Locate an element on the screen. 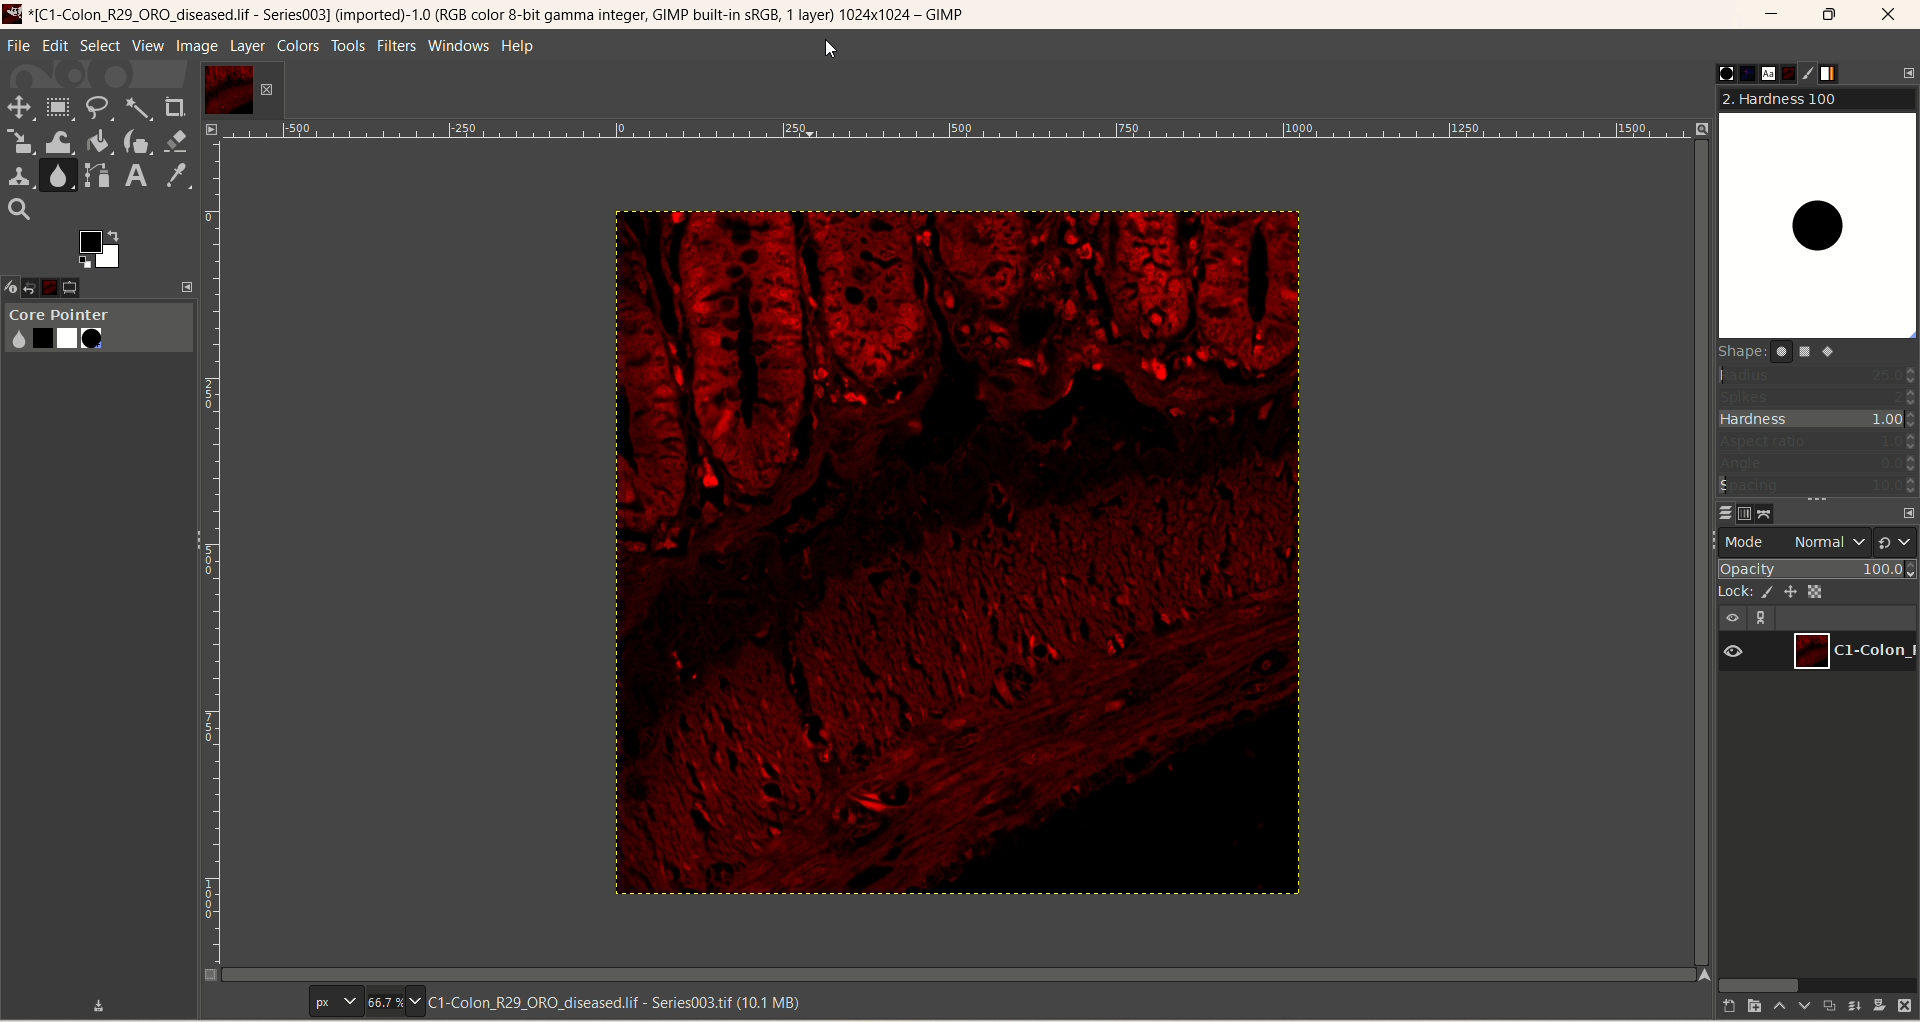 Image resolution: width=1920 pixels, height=1022 pixels. scale bar is located at coordinates (209, 558).